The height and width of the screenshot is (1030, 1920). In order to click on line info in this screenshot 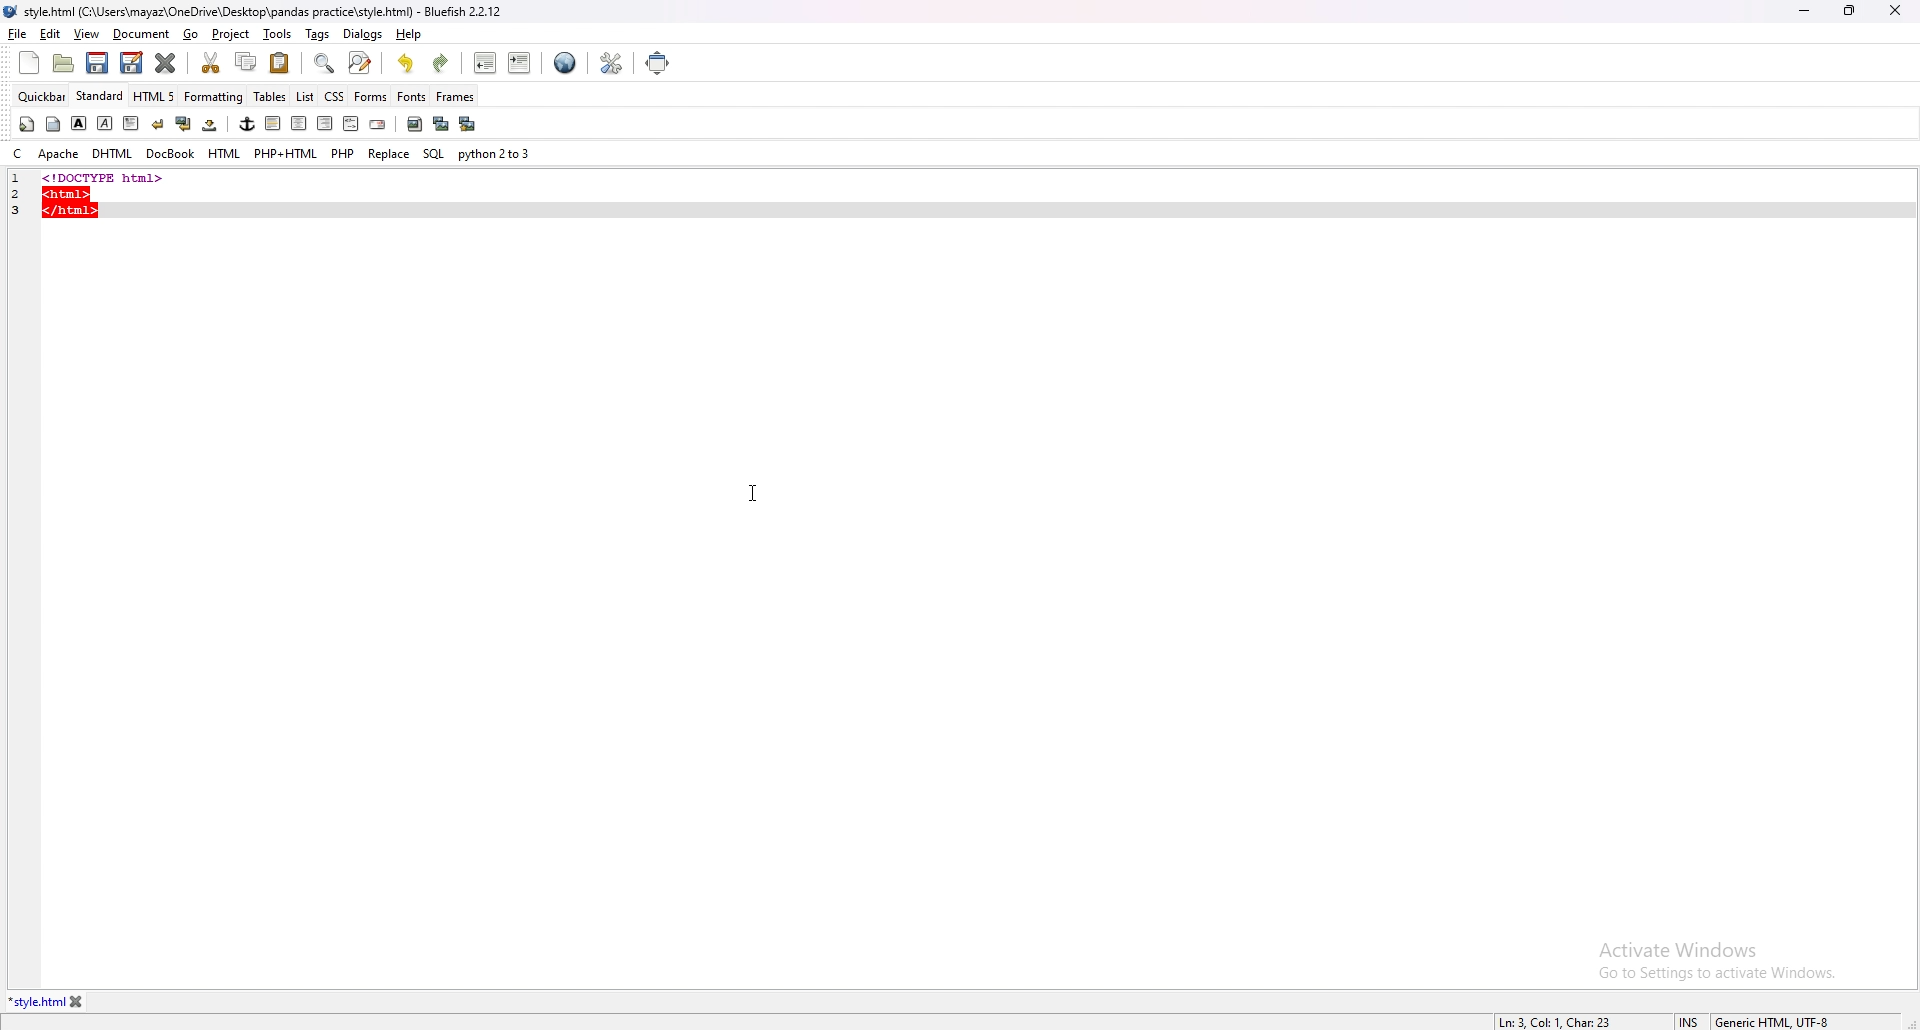, I will do `click(1557, 1020)`.